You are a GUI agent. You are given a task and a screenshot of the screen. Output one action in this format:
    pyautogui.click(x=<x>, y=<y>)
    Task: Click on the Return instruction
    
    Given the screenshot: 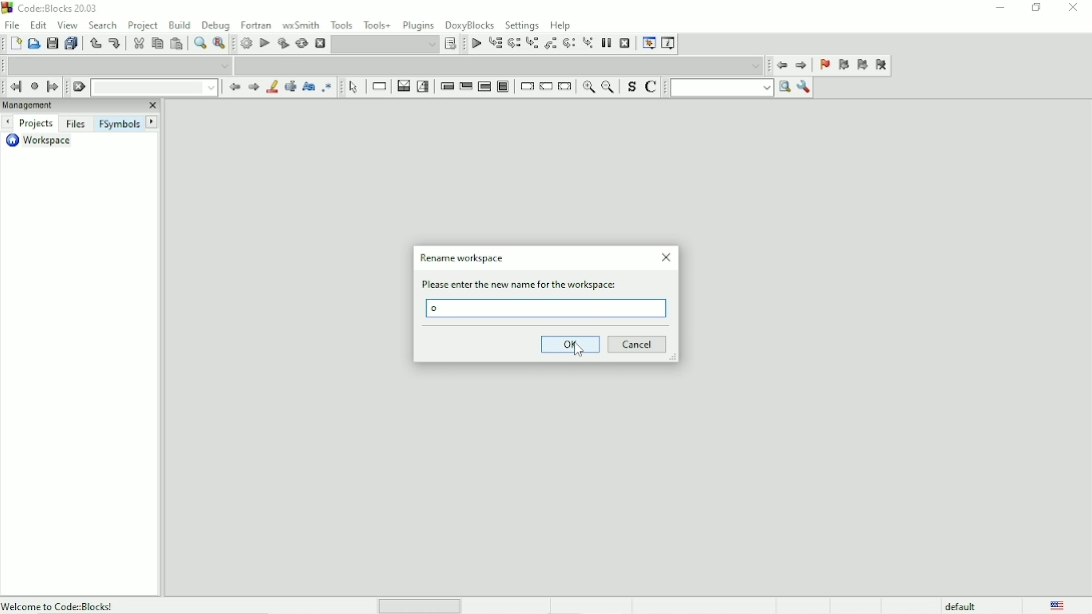 What is the action you would take?
    pyautogui.click(x=565, y=87)
    